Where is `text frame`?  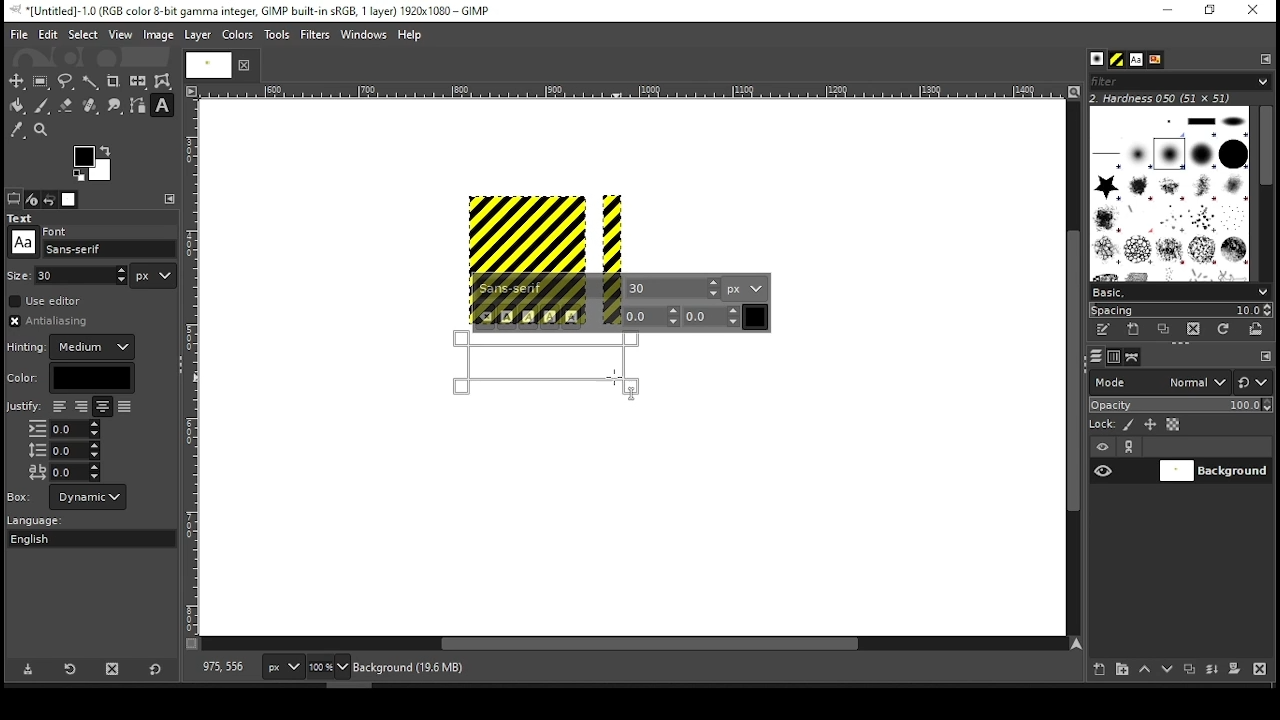
text frame is located at coordinates (549, 365).